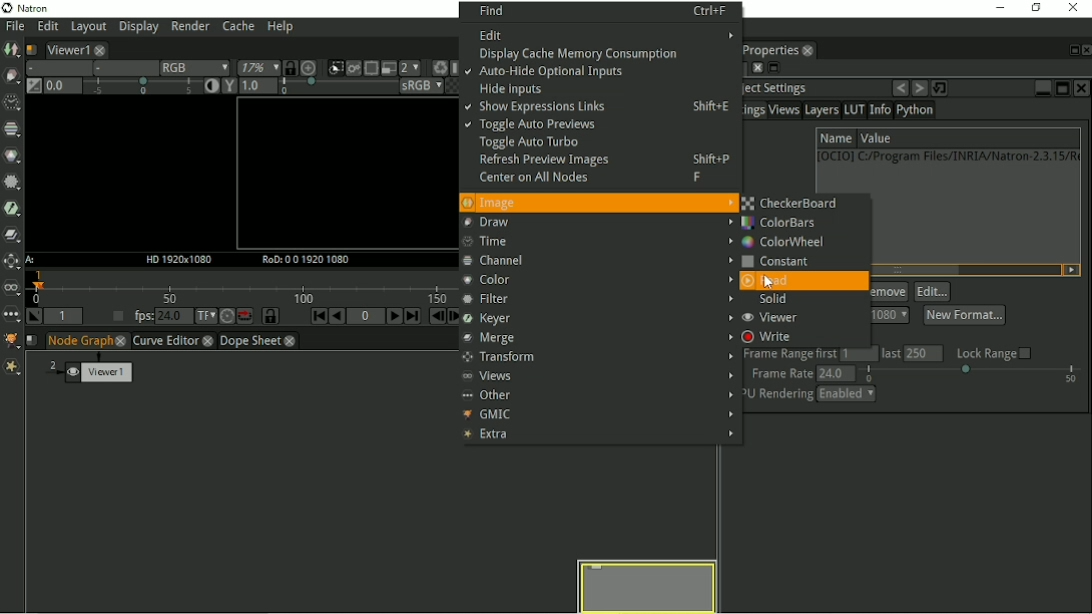  Describe the element at coordinates (31, 48) in the screenshot. I see `Script name` at that location.